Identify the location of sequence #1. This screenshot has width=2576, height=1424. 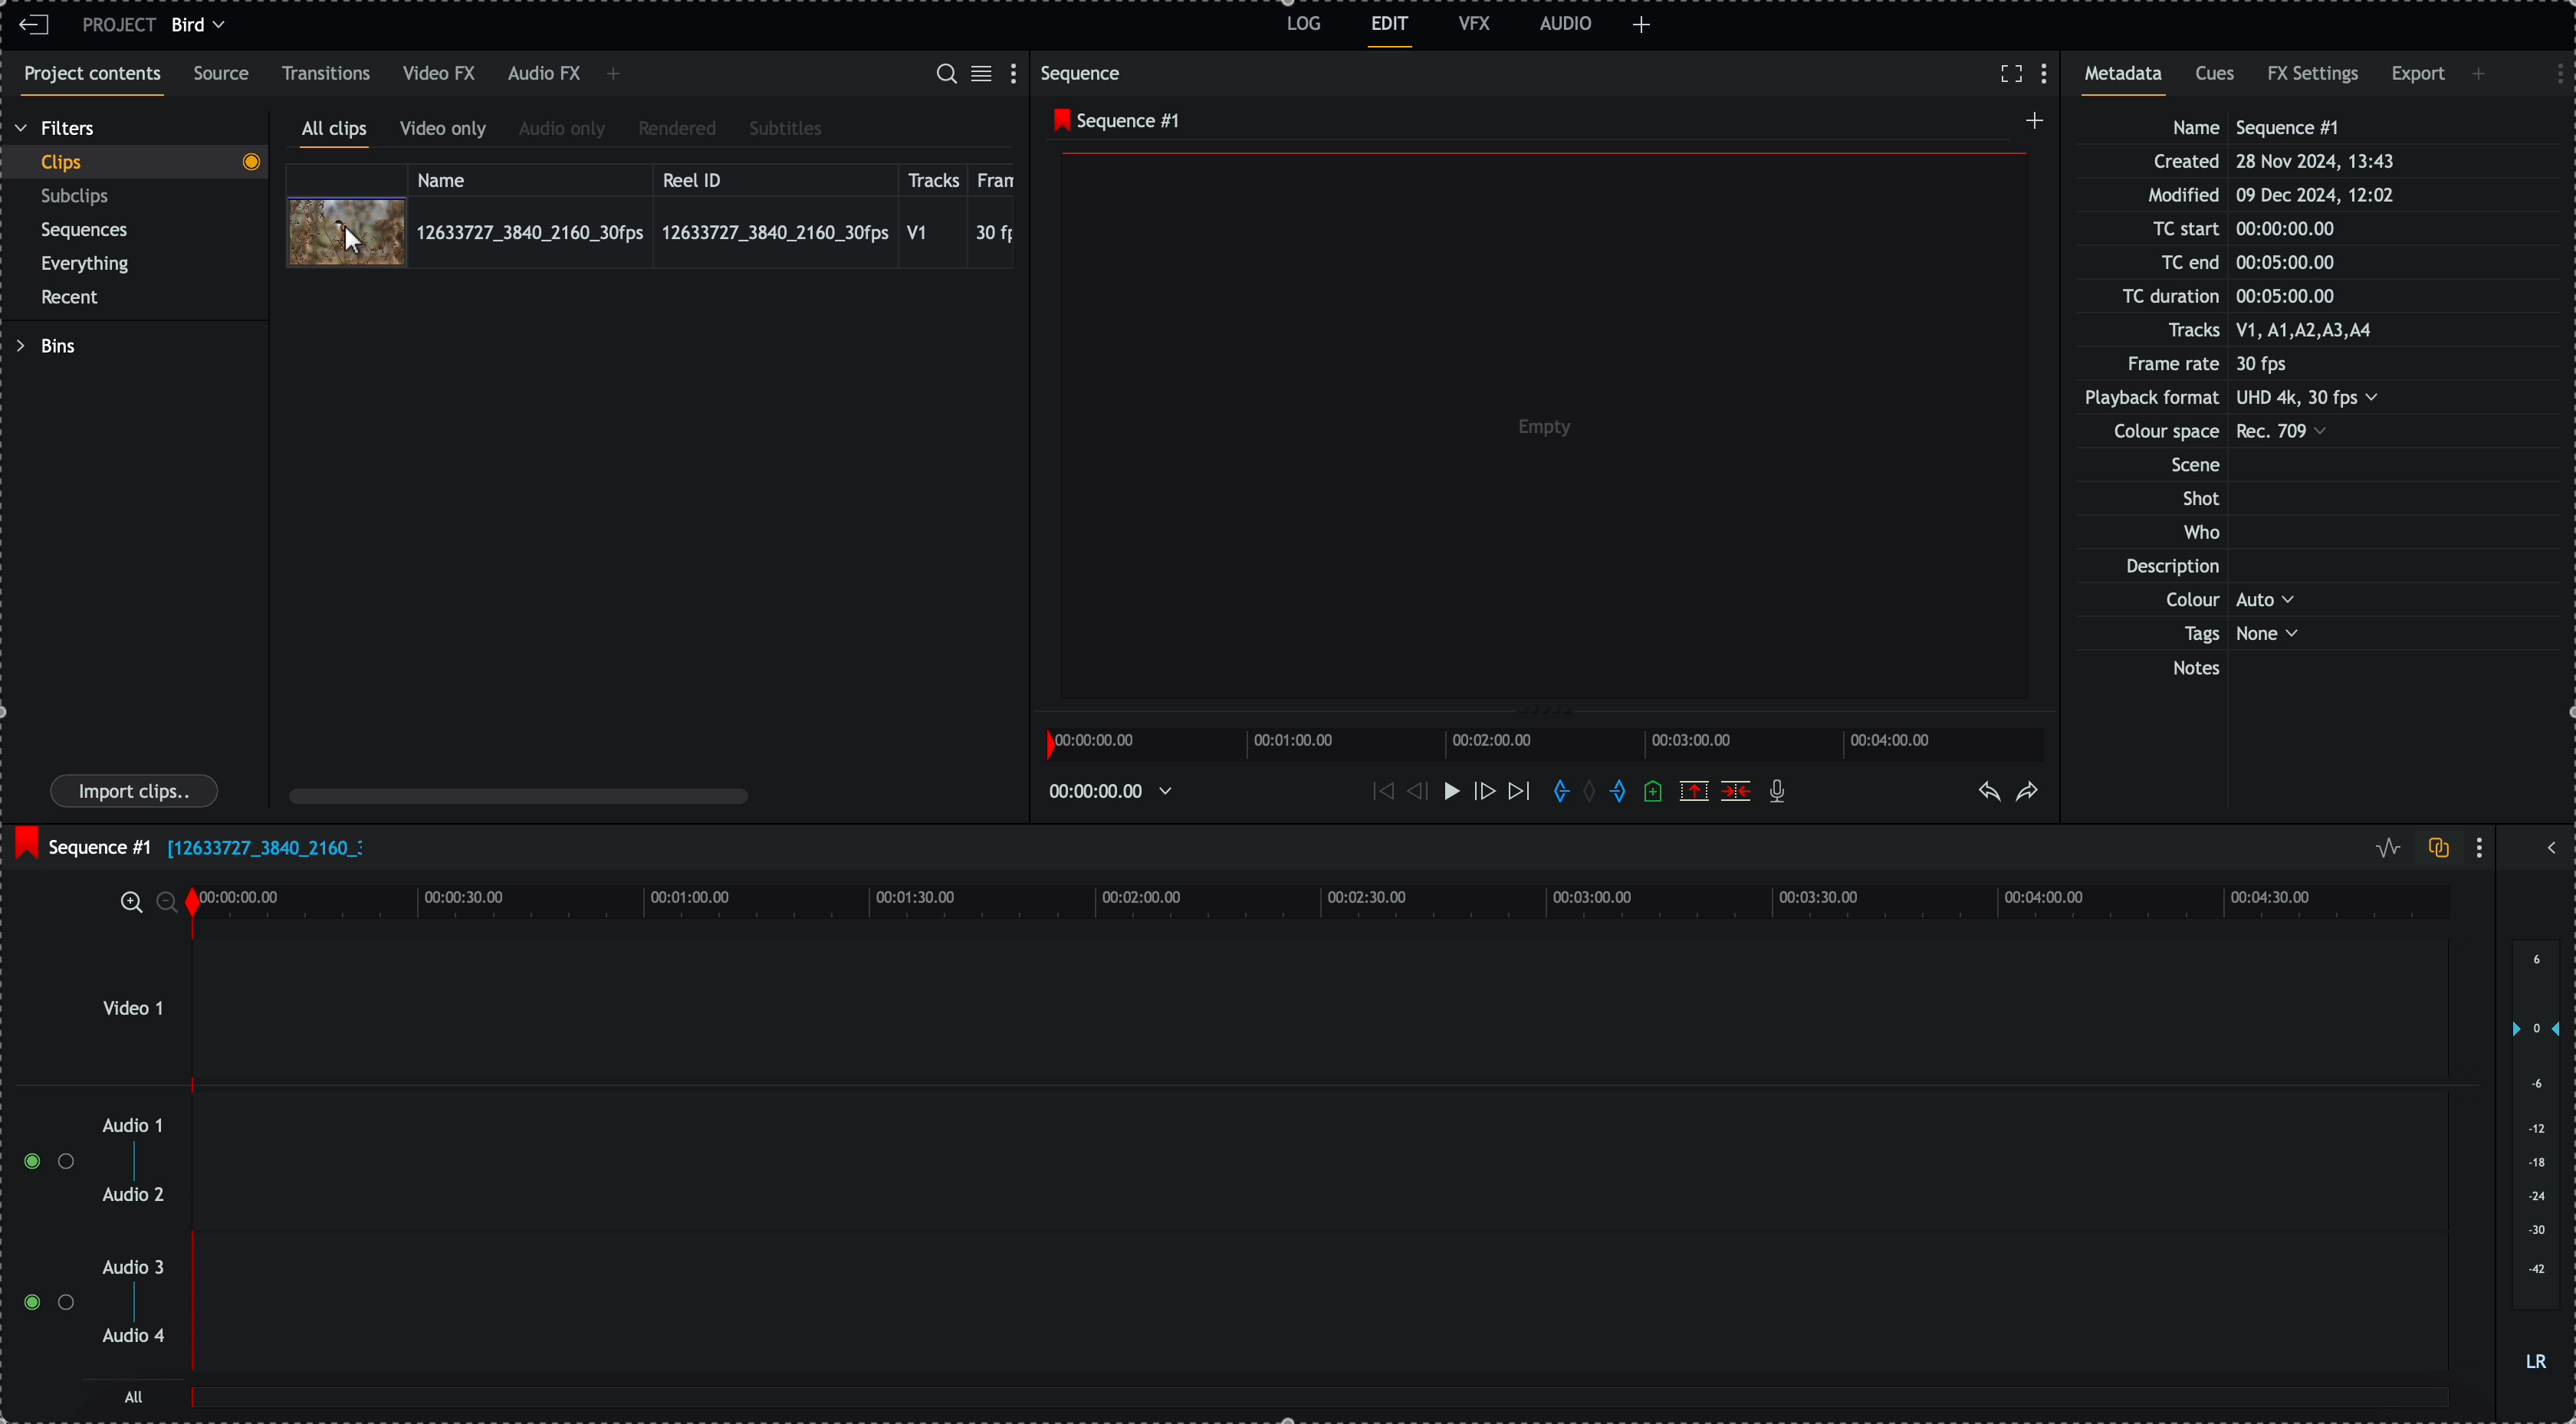
(80, 842).